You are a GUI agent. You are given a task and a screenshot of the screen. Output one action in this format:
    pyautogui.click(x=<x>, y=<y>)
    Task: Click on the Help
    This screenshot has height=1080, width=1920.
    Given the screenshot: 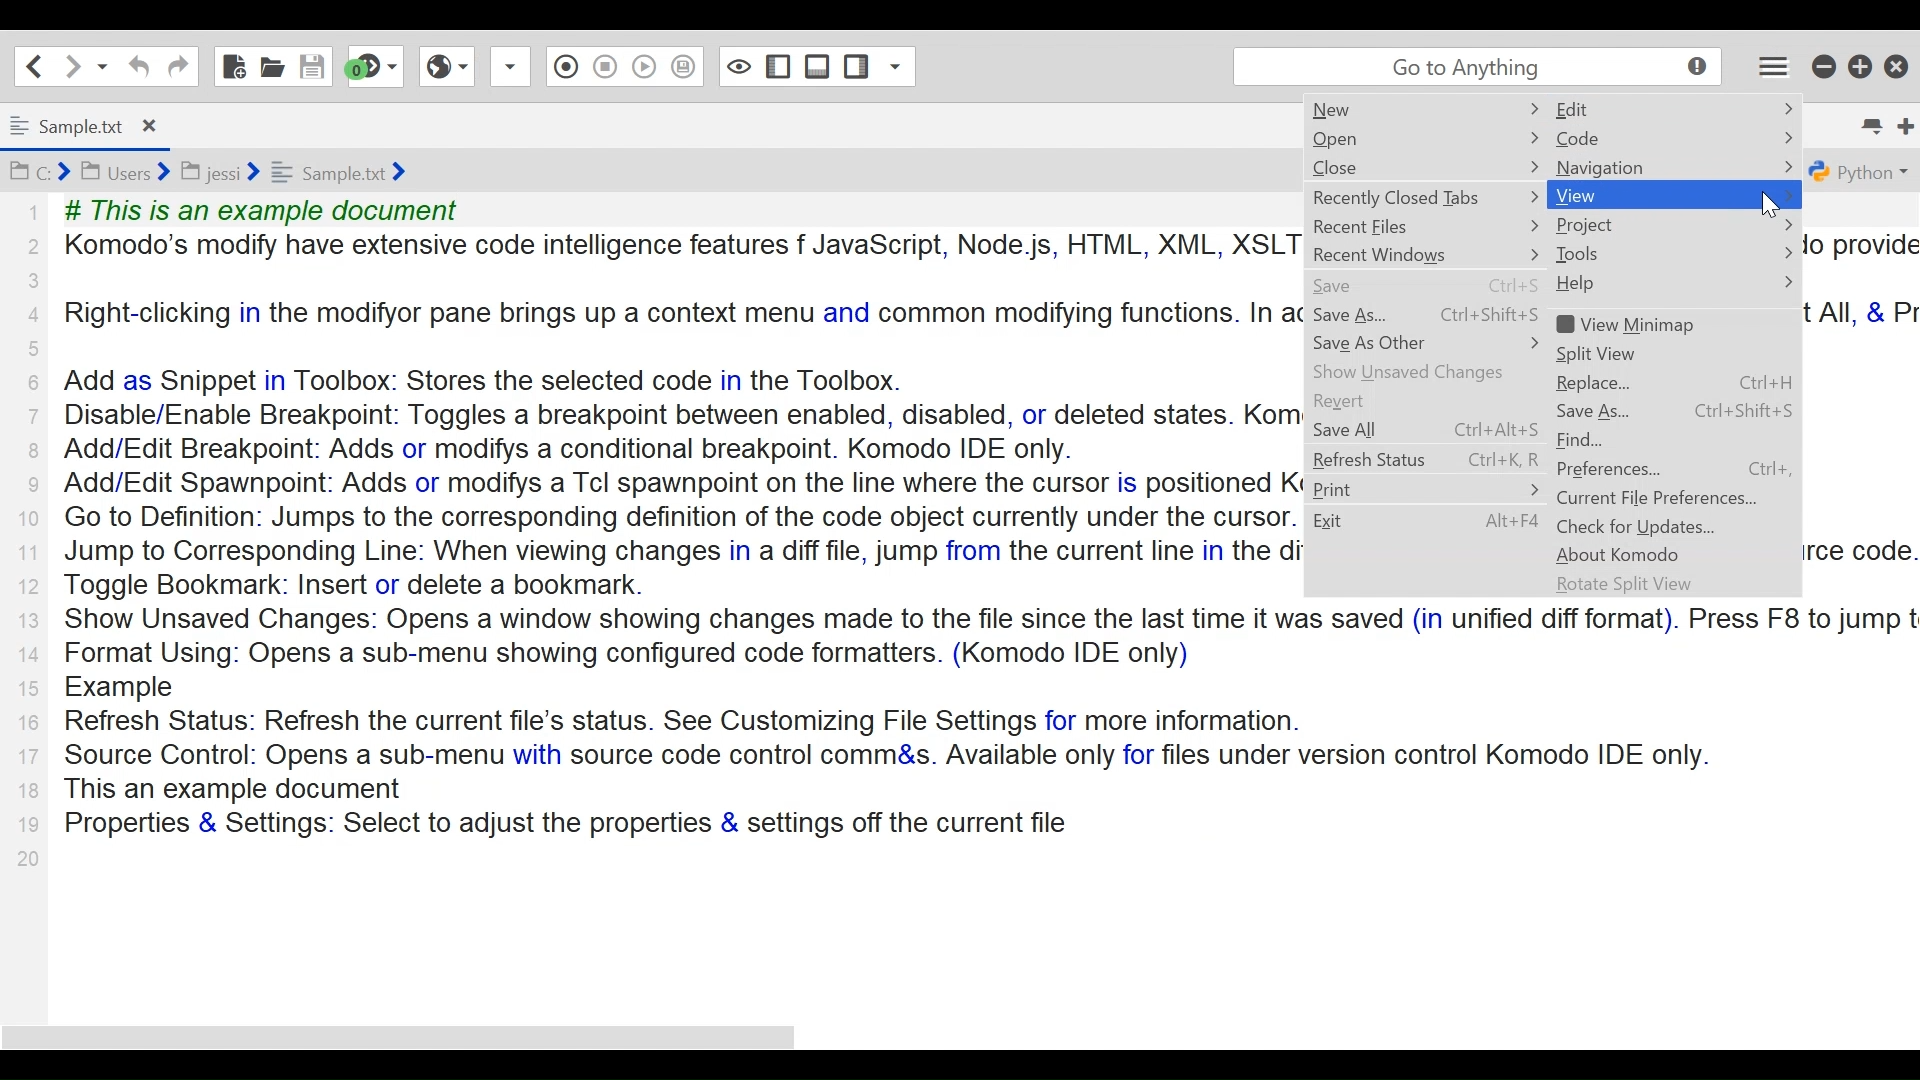 What is the action you would take?
    pyautogui.click(x=1598, y=284)
    